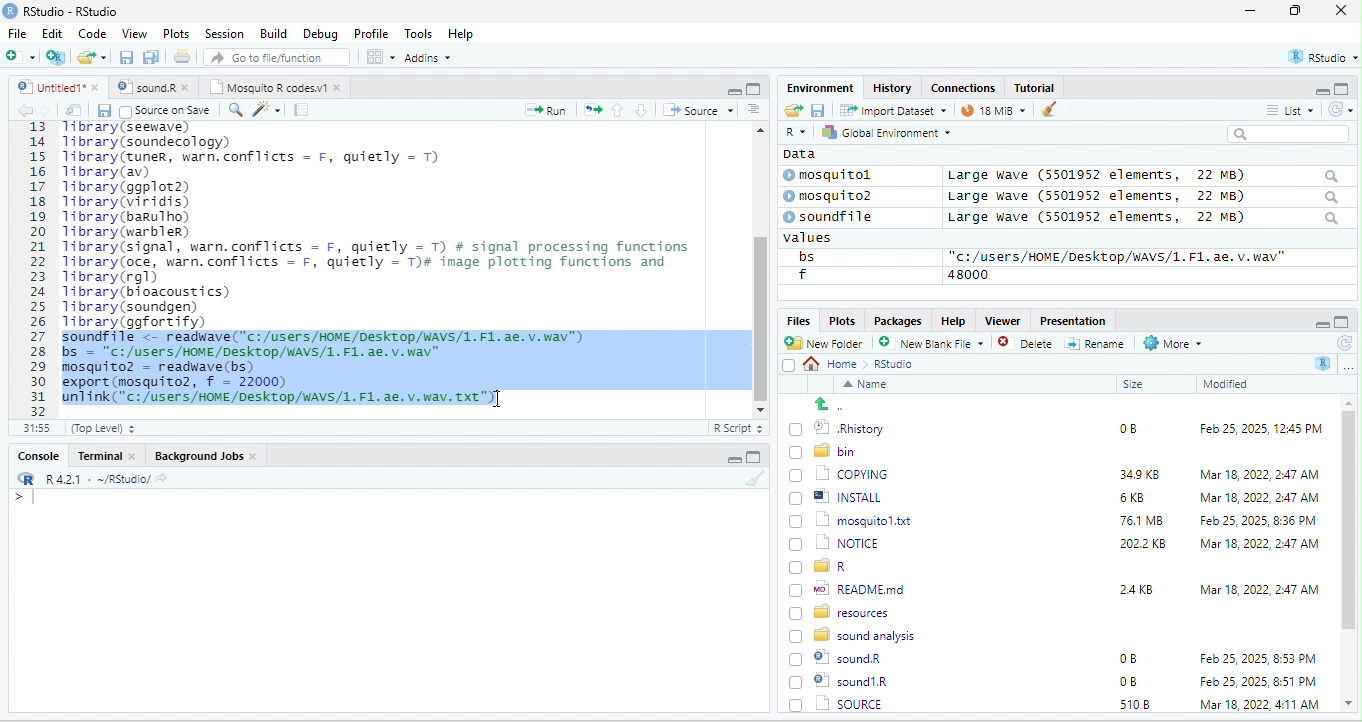 This screenshot has width=1362, height=722. I want to click on 5108, so click(1130, 680).